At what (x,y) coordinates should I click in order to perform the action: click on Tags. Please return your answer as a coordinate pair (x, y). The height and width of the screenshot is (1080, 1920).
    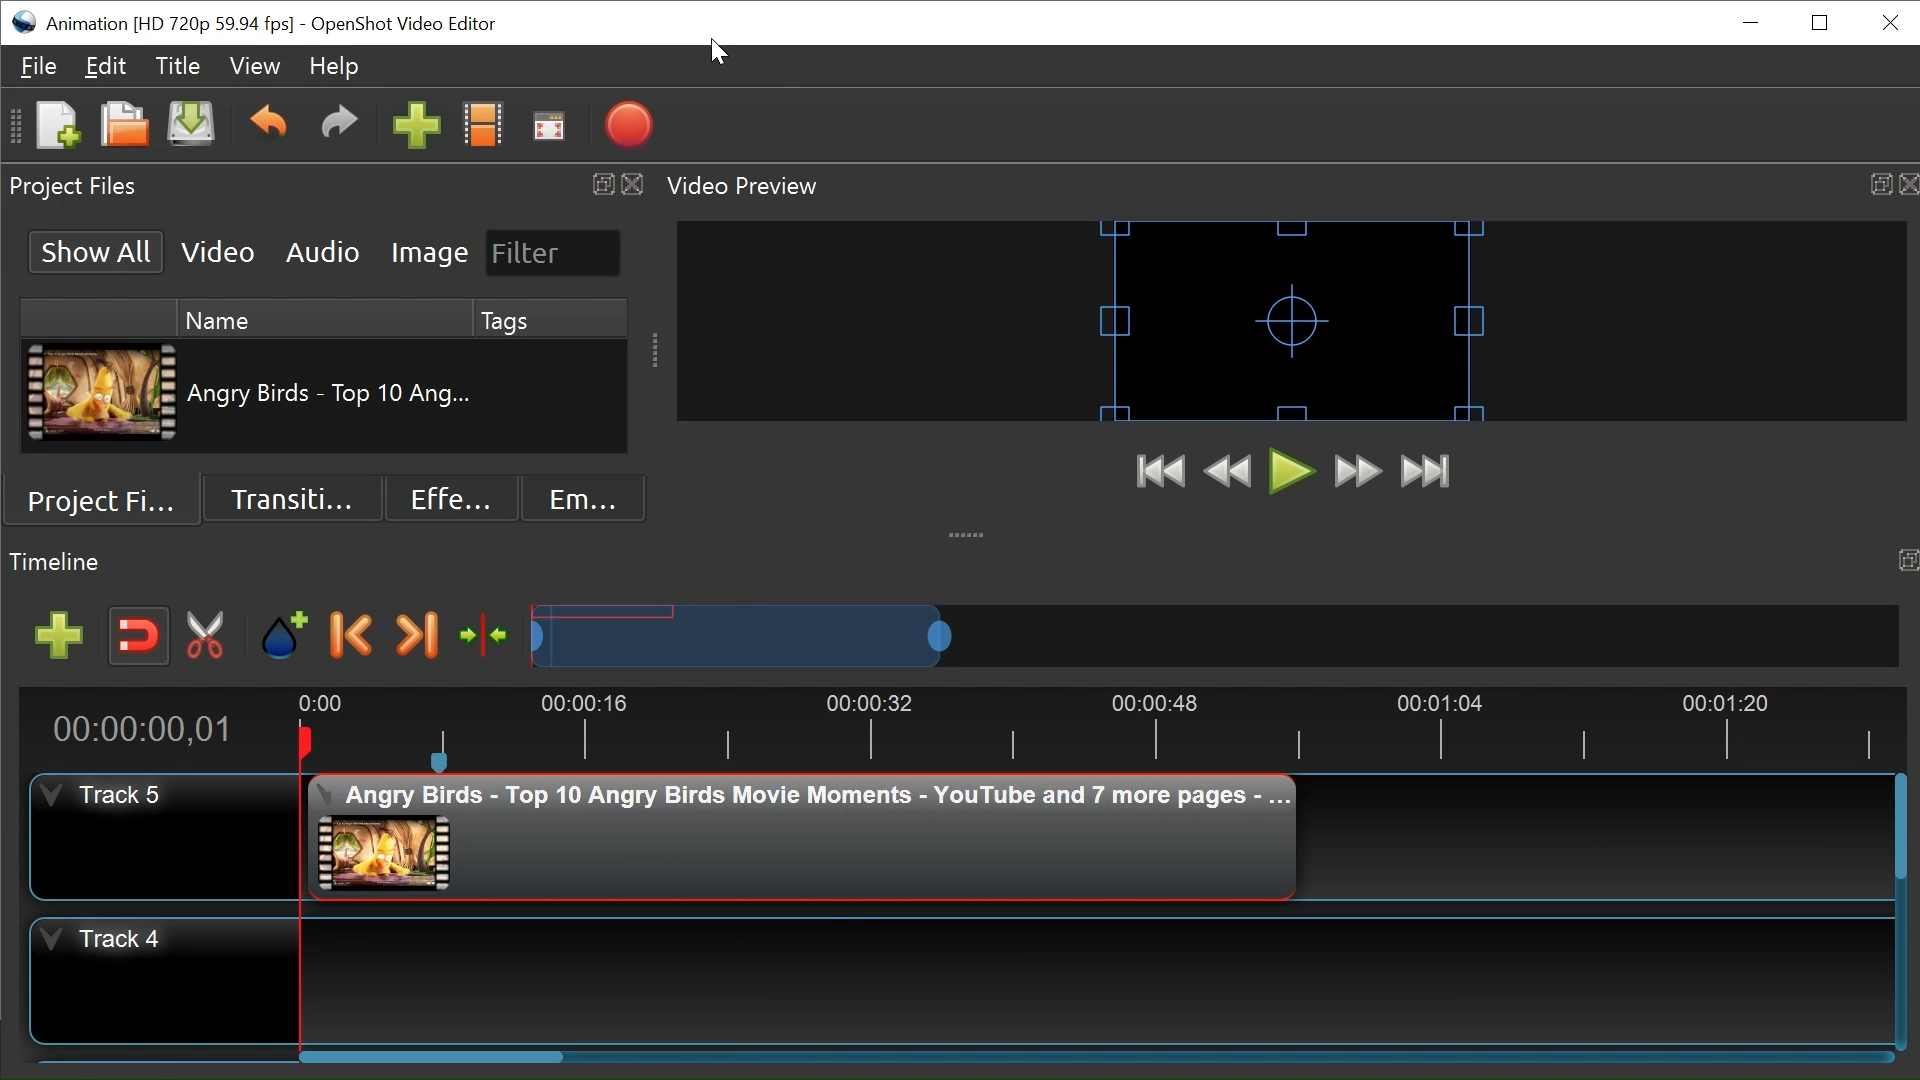
    Looking at the image, I should click on (550, 319).